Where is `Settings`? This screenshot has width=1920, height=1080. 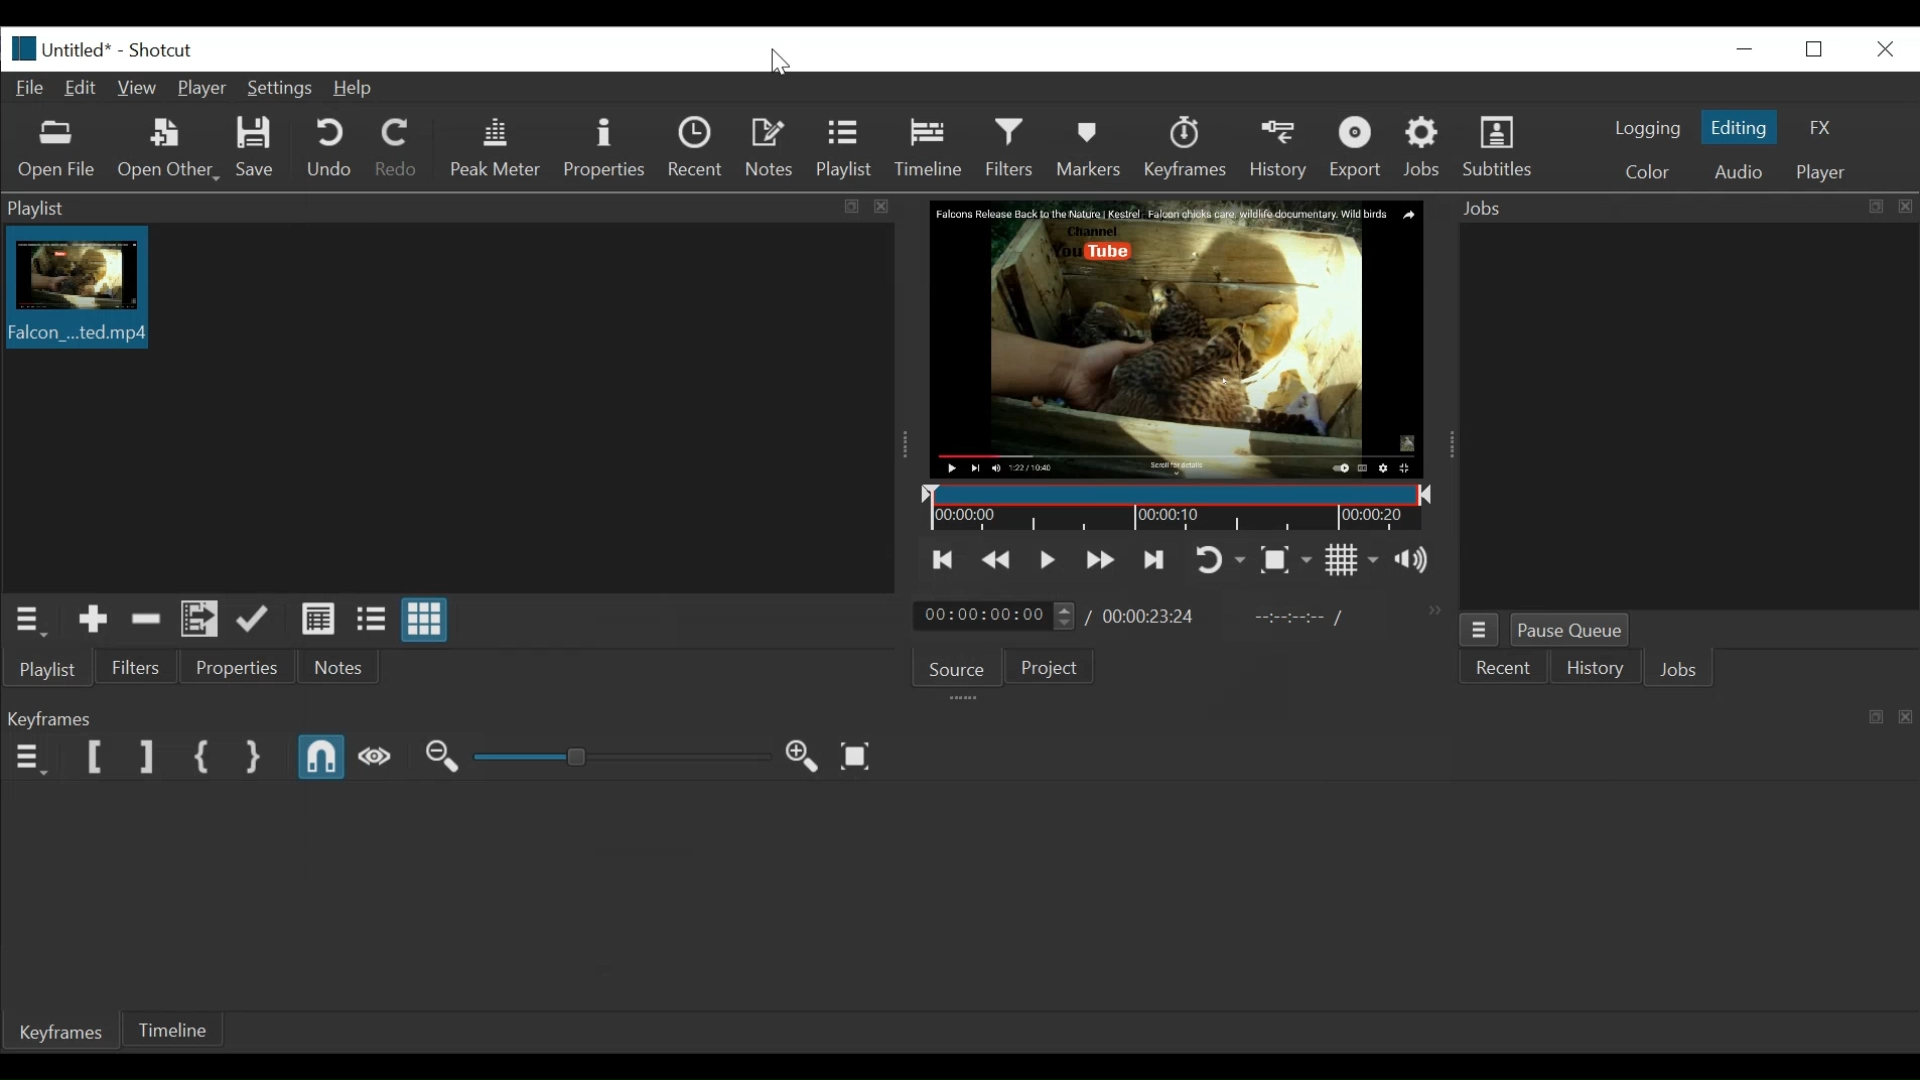 Settings is located at coordinates (279, 87).